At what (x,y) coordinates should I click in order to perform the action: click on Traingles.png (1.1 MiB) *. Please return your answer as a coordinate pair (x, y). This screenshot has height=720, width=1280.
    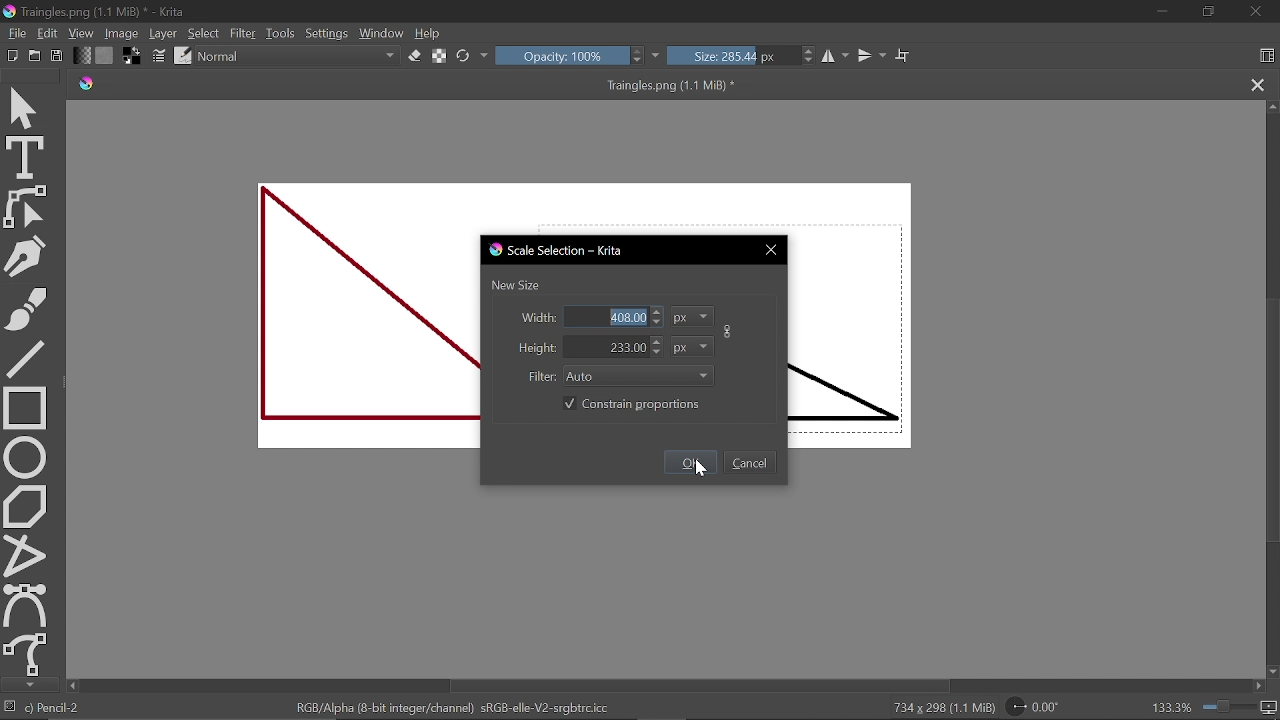
    Looking at the image, I should click on (433, 85).